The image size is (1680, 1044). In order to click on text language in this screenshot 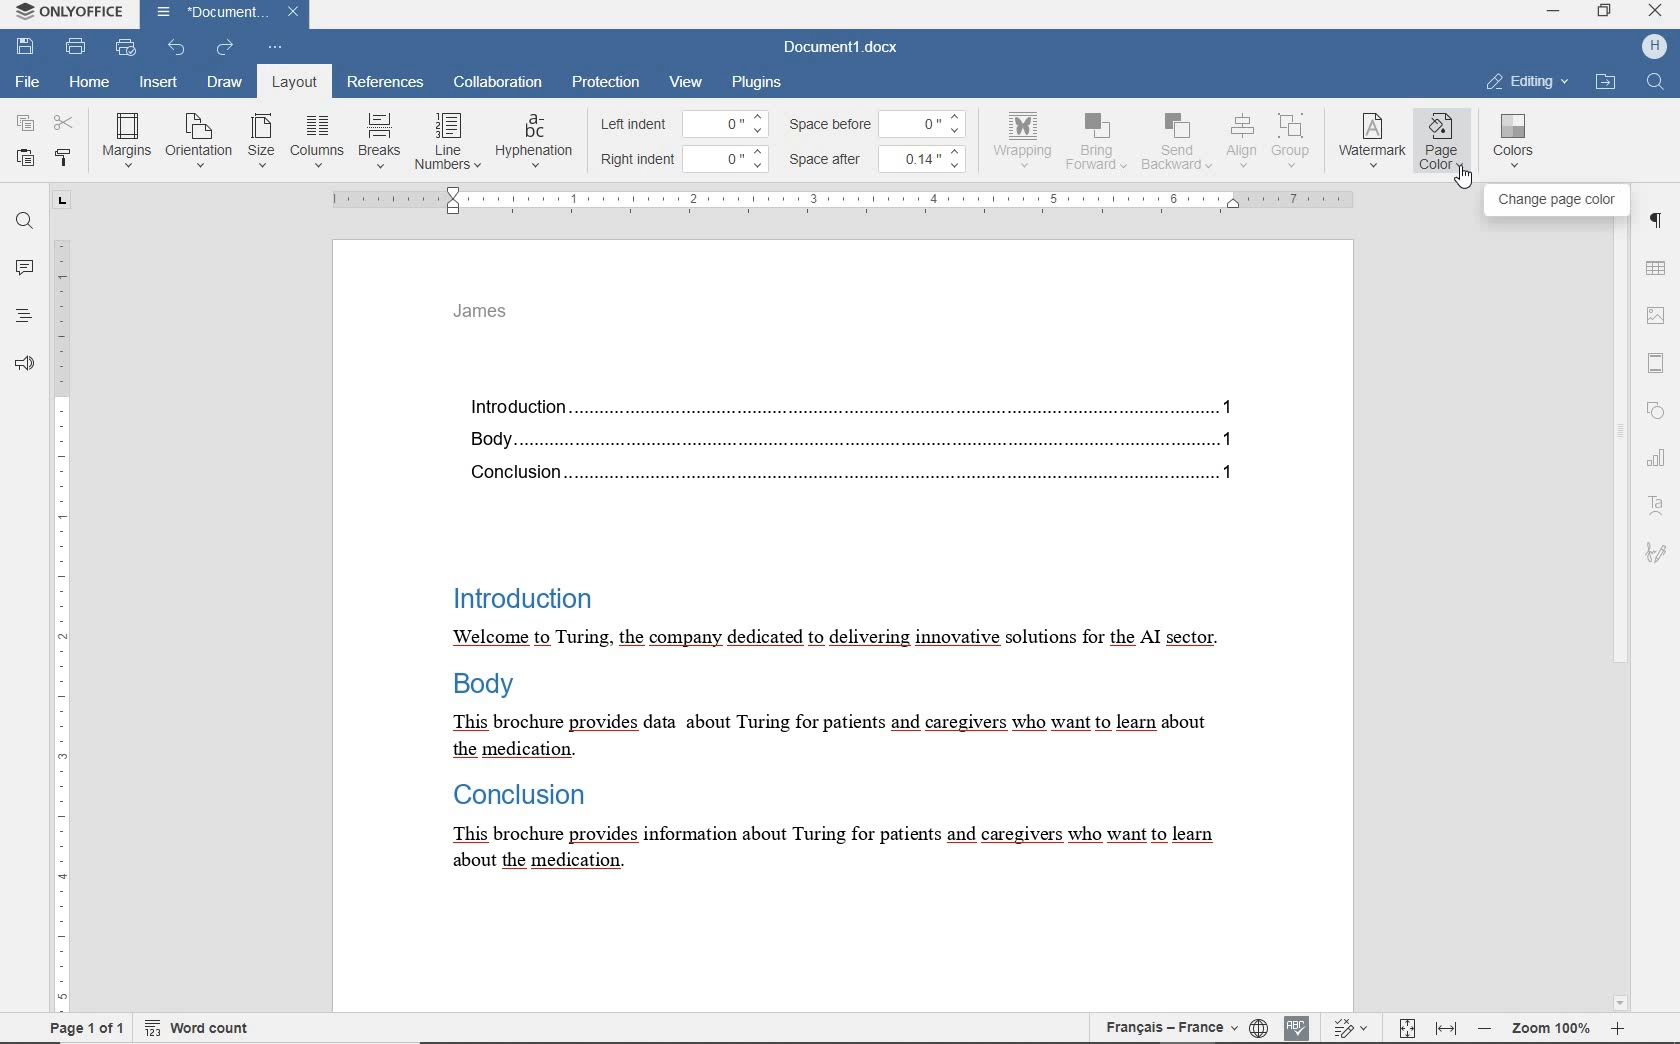, I will do `click(1166, 1025)`.